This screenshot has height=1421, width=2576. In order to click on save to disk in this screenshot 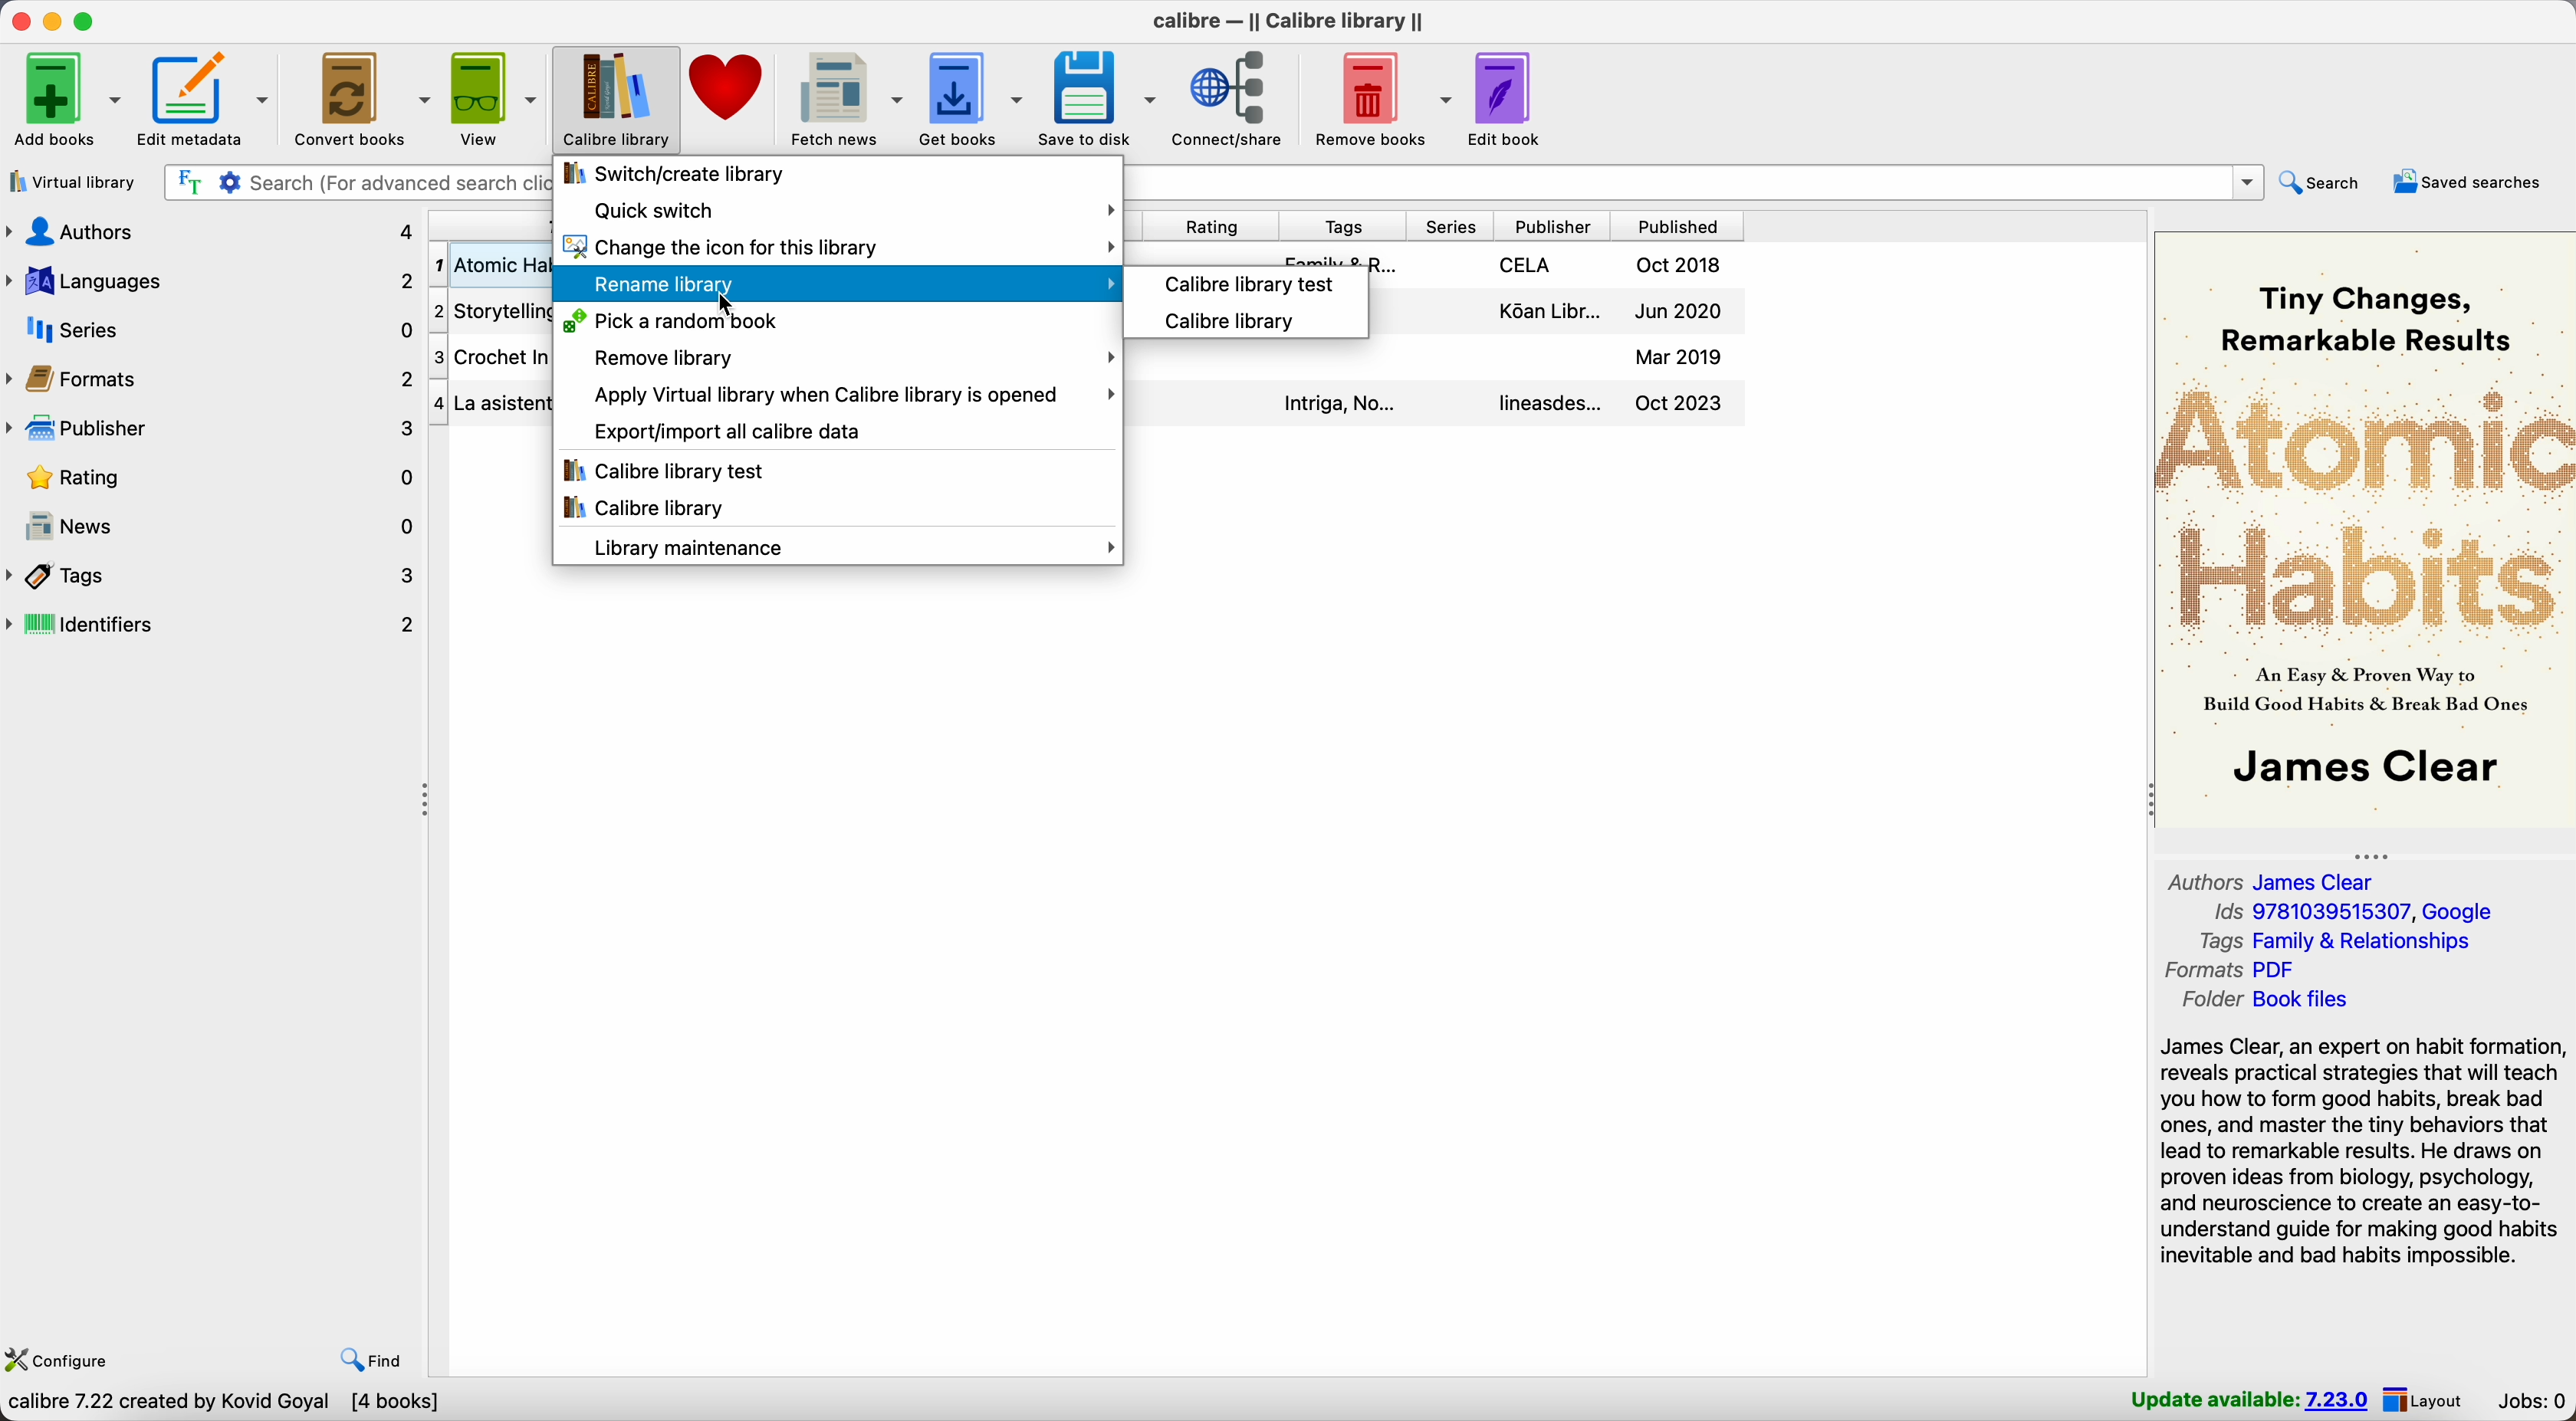, I will do `click(1098, 98)`.